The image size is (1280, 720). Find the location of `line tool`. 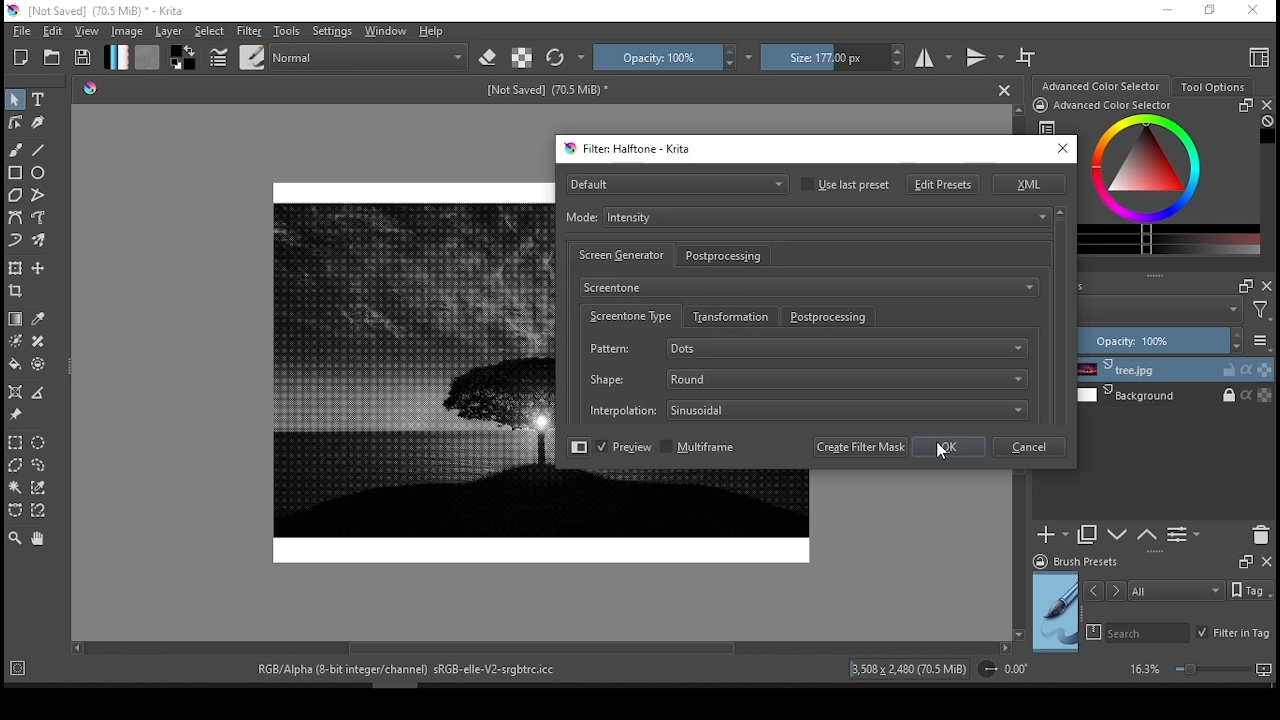

line tool is located at coordinates (39, 149).